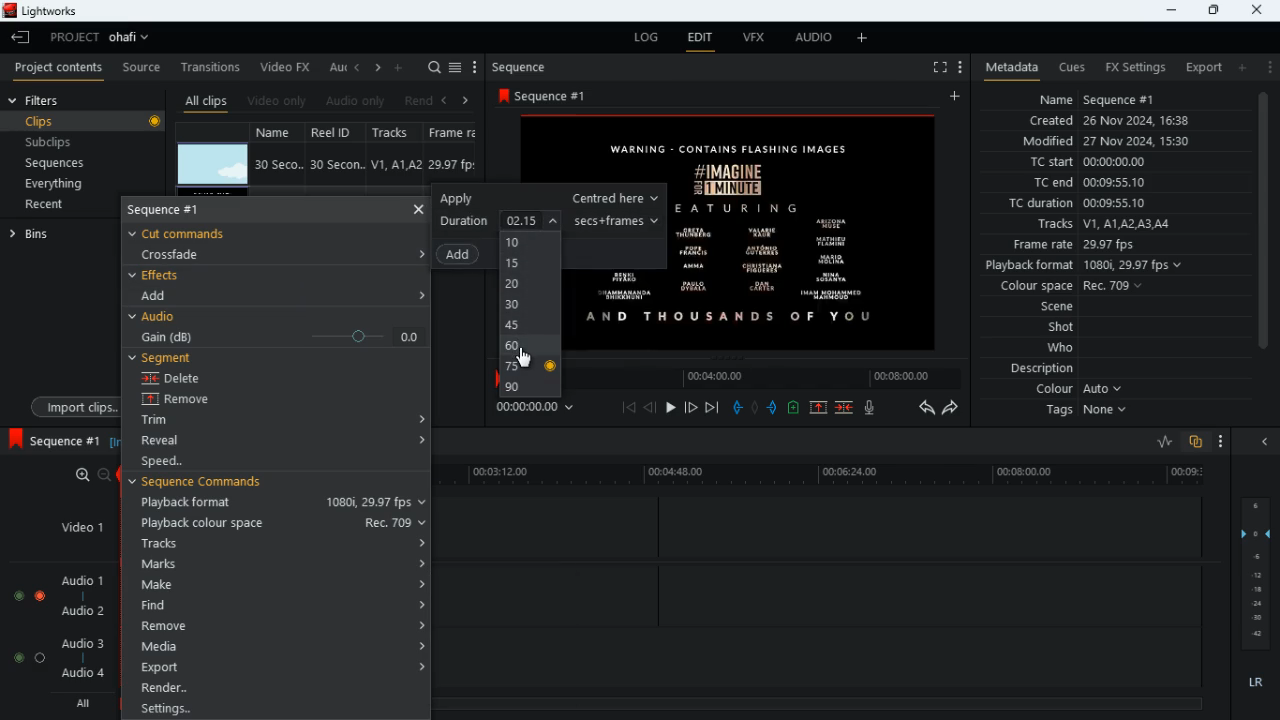 The image size is (1280, 720). I want to click on render, so click(281, 688).